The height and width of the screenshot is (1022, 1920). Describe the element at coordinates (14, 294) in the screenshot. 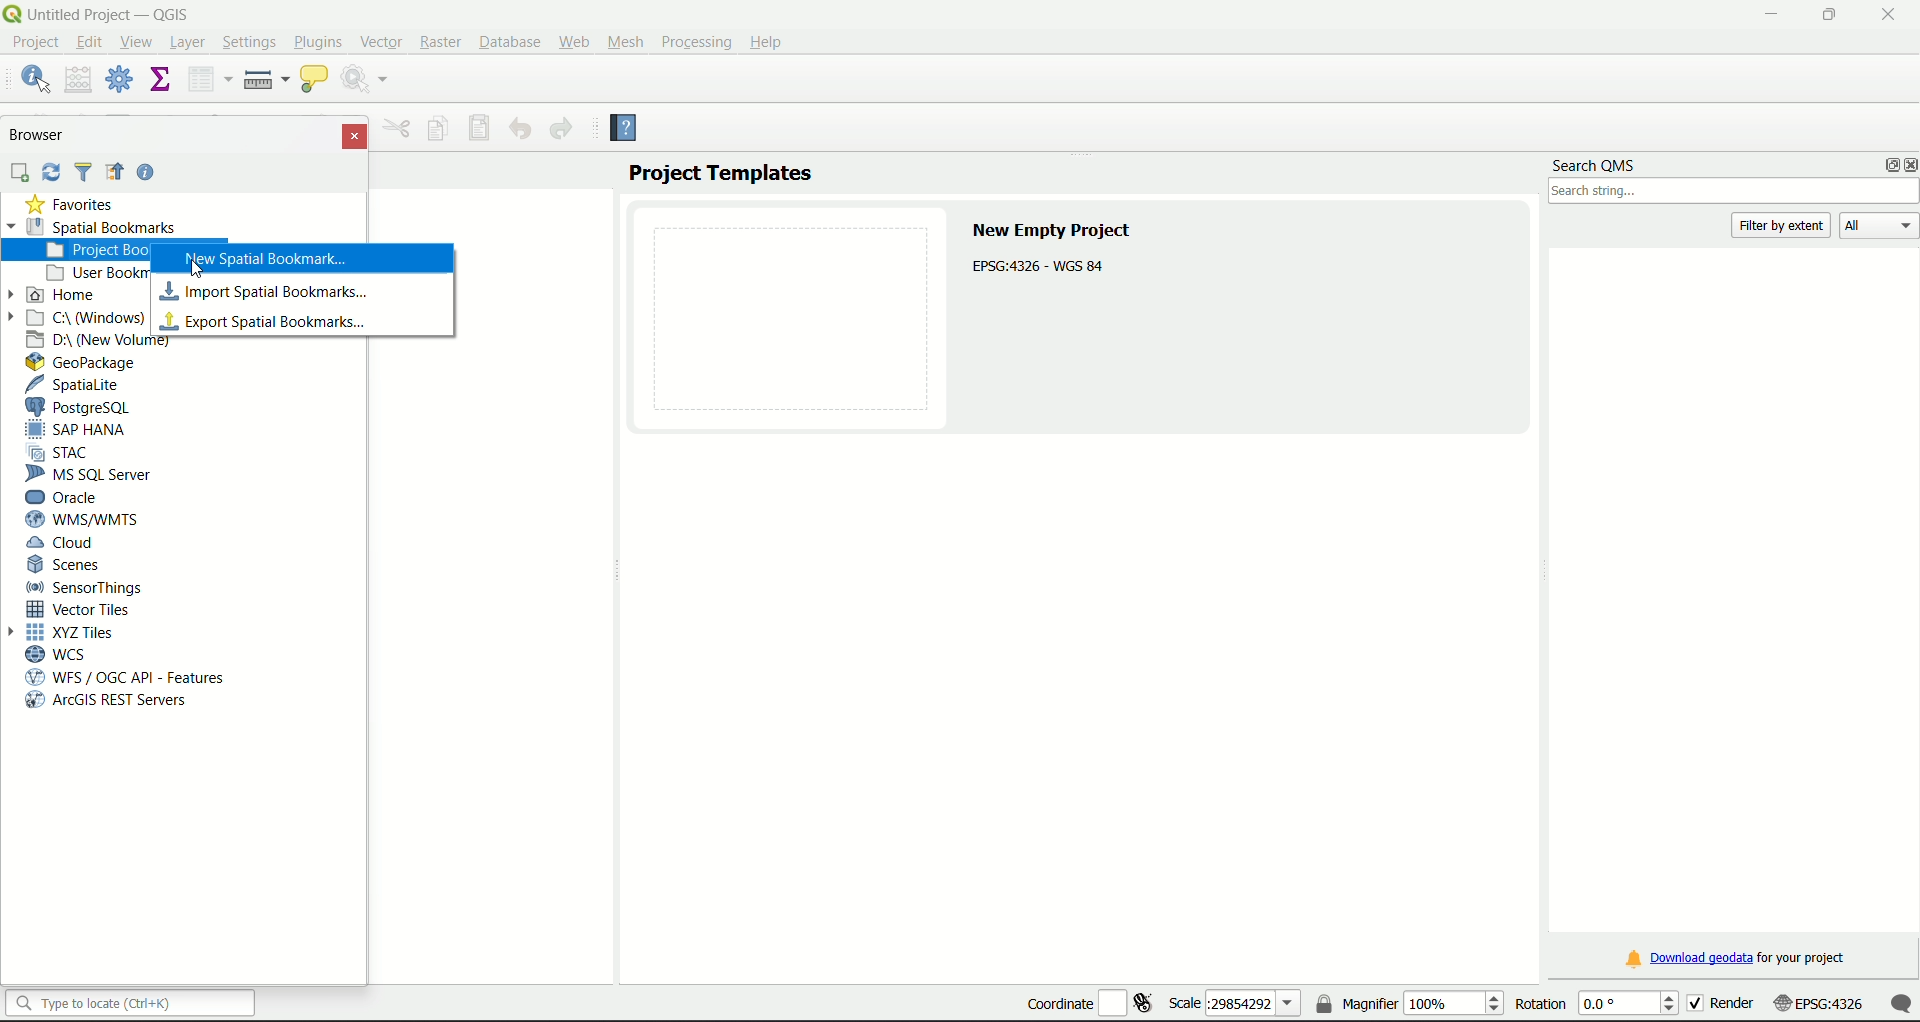

I see `Arrow` at that location.